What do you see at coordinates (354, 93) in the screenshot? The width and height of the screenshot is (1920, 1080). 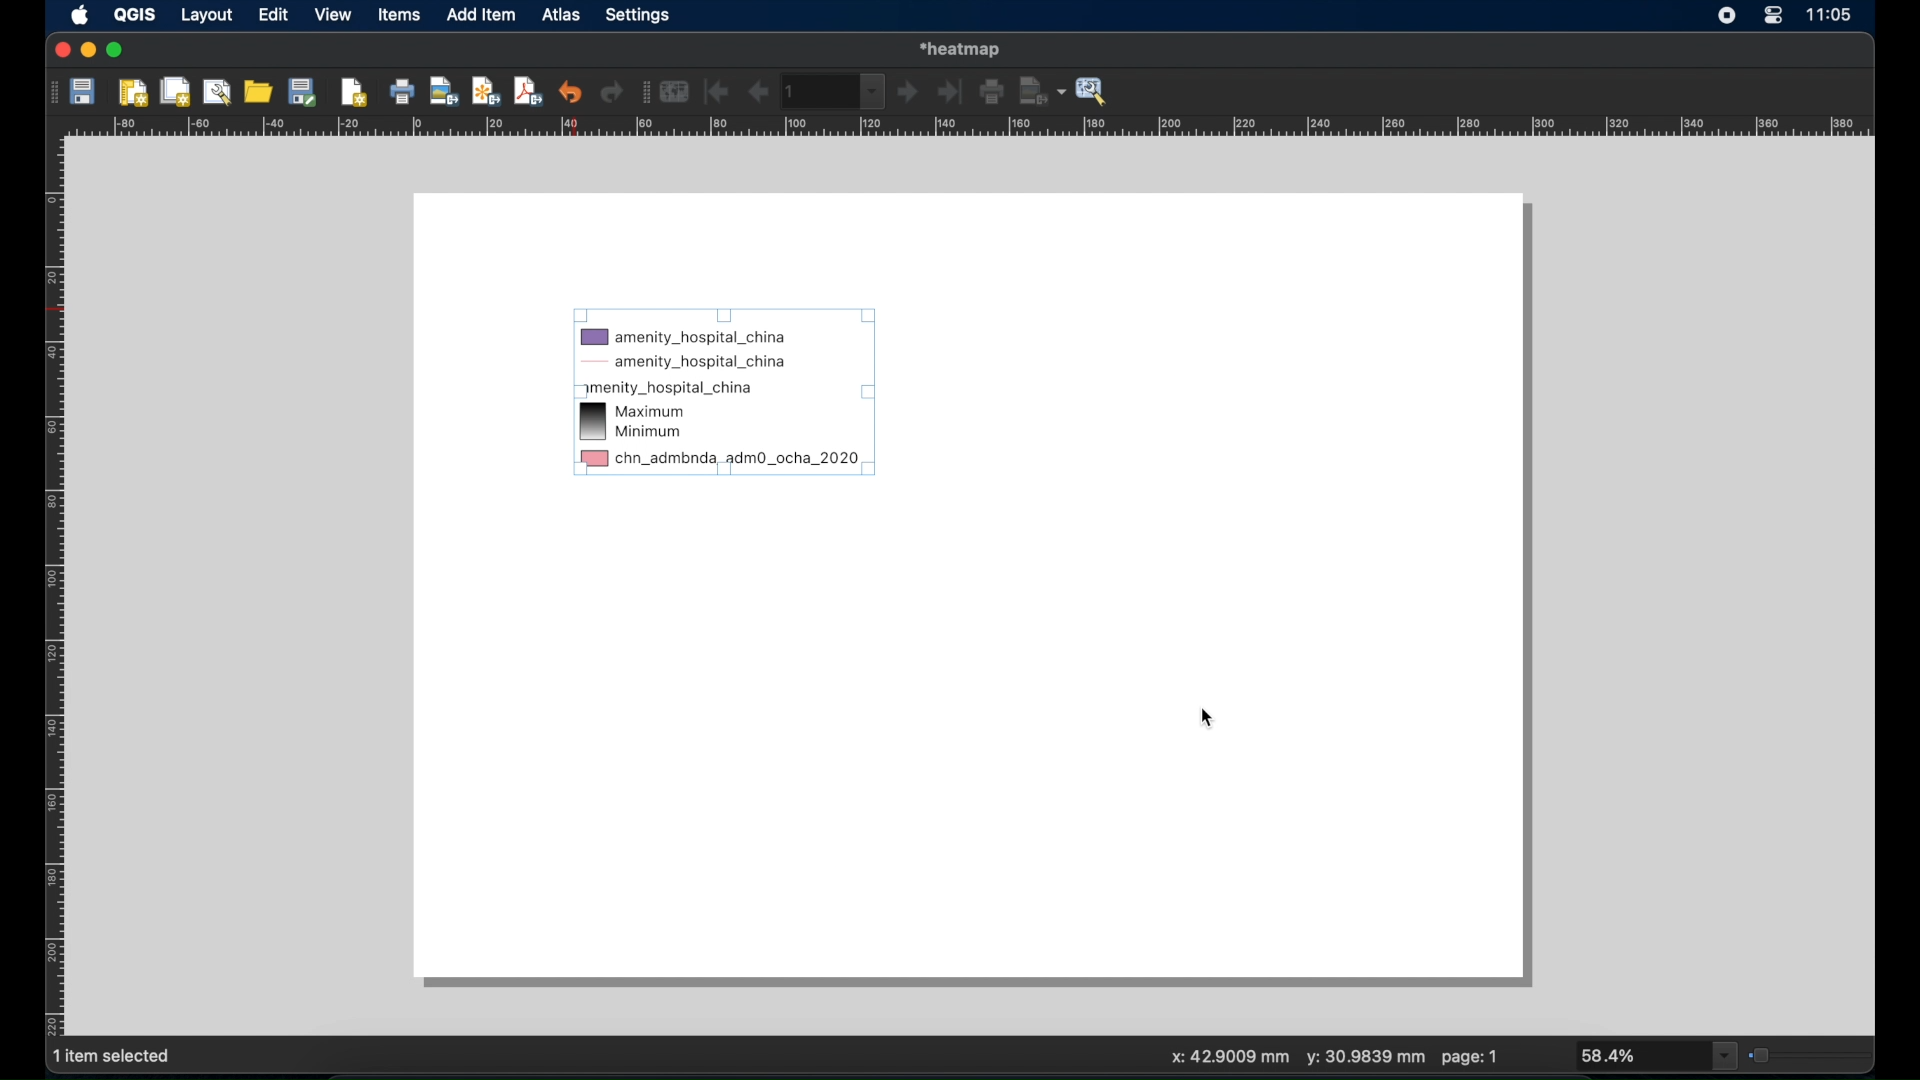 I see `add pages` at bounding box center [354, 93].